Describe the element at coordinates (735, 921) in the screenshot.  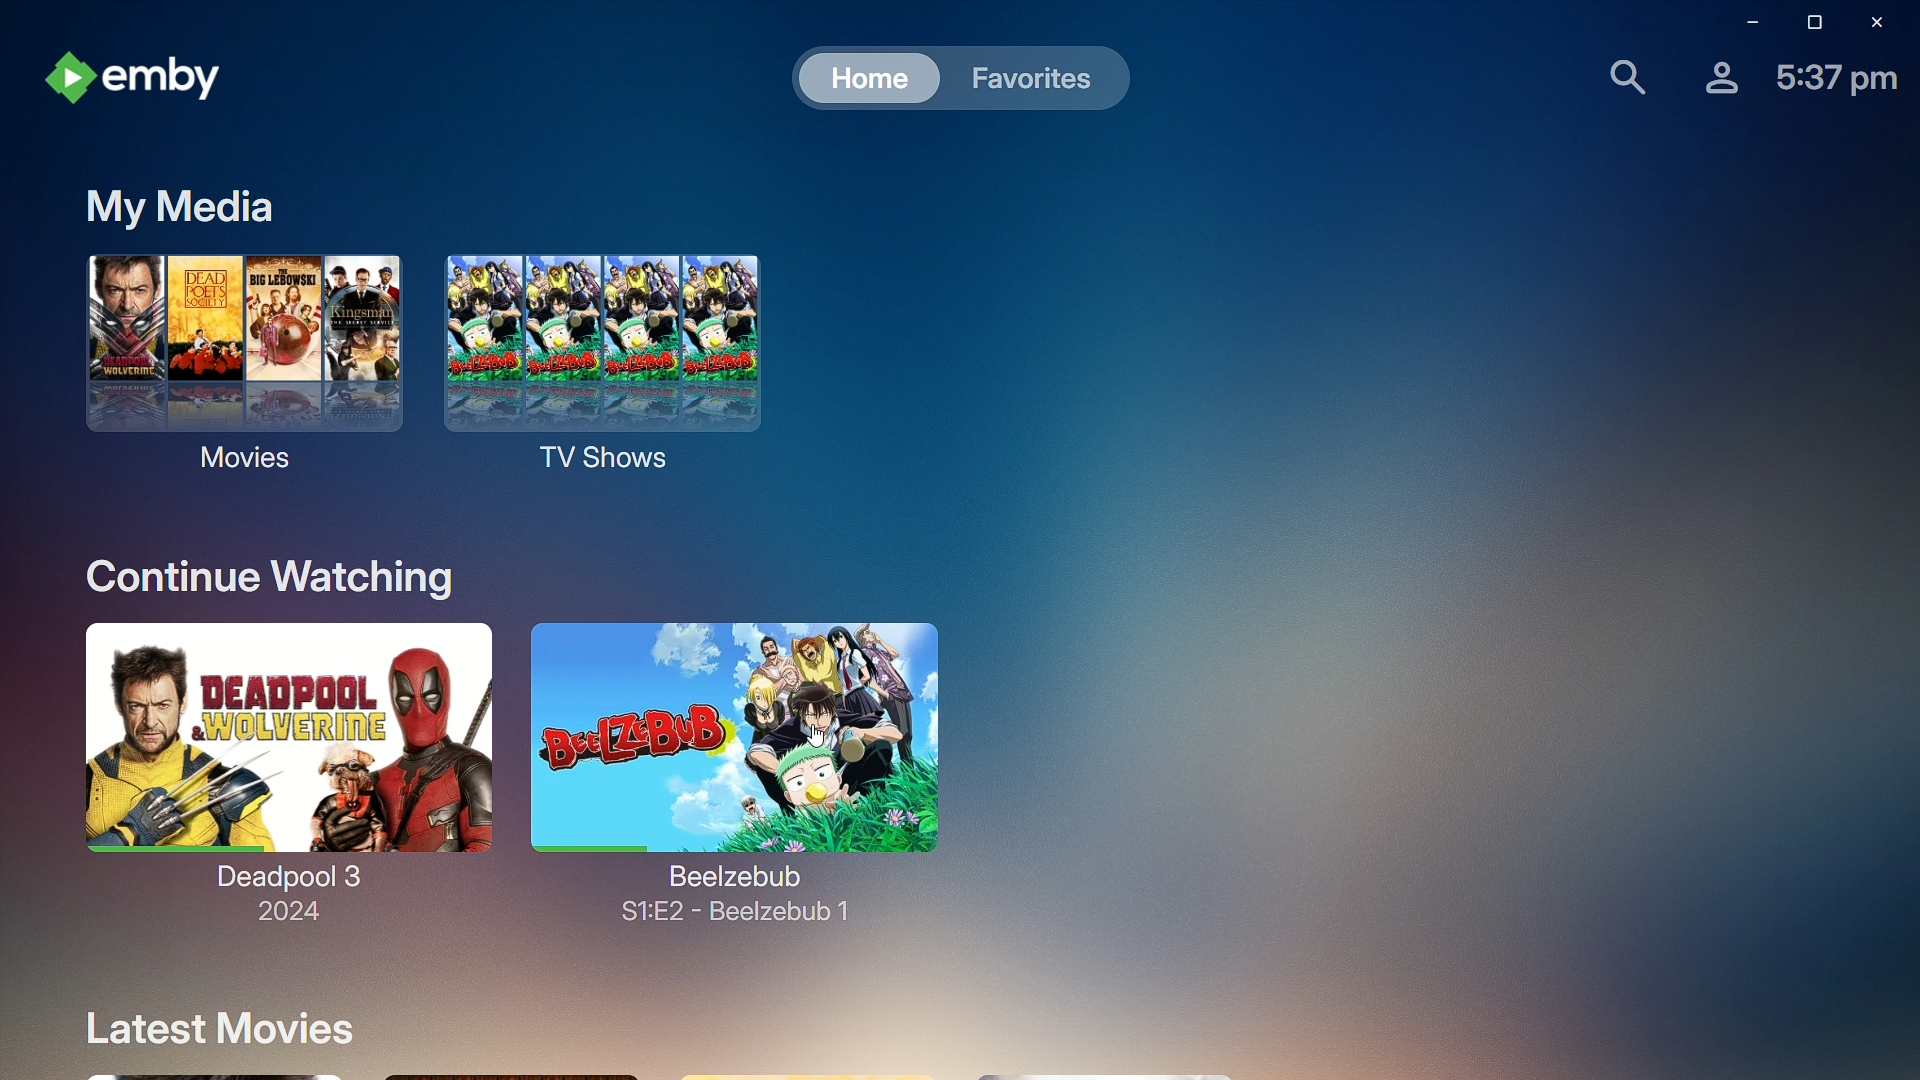
I see `S1:E2 - Beelzebub 1` at that location.